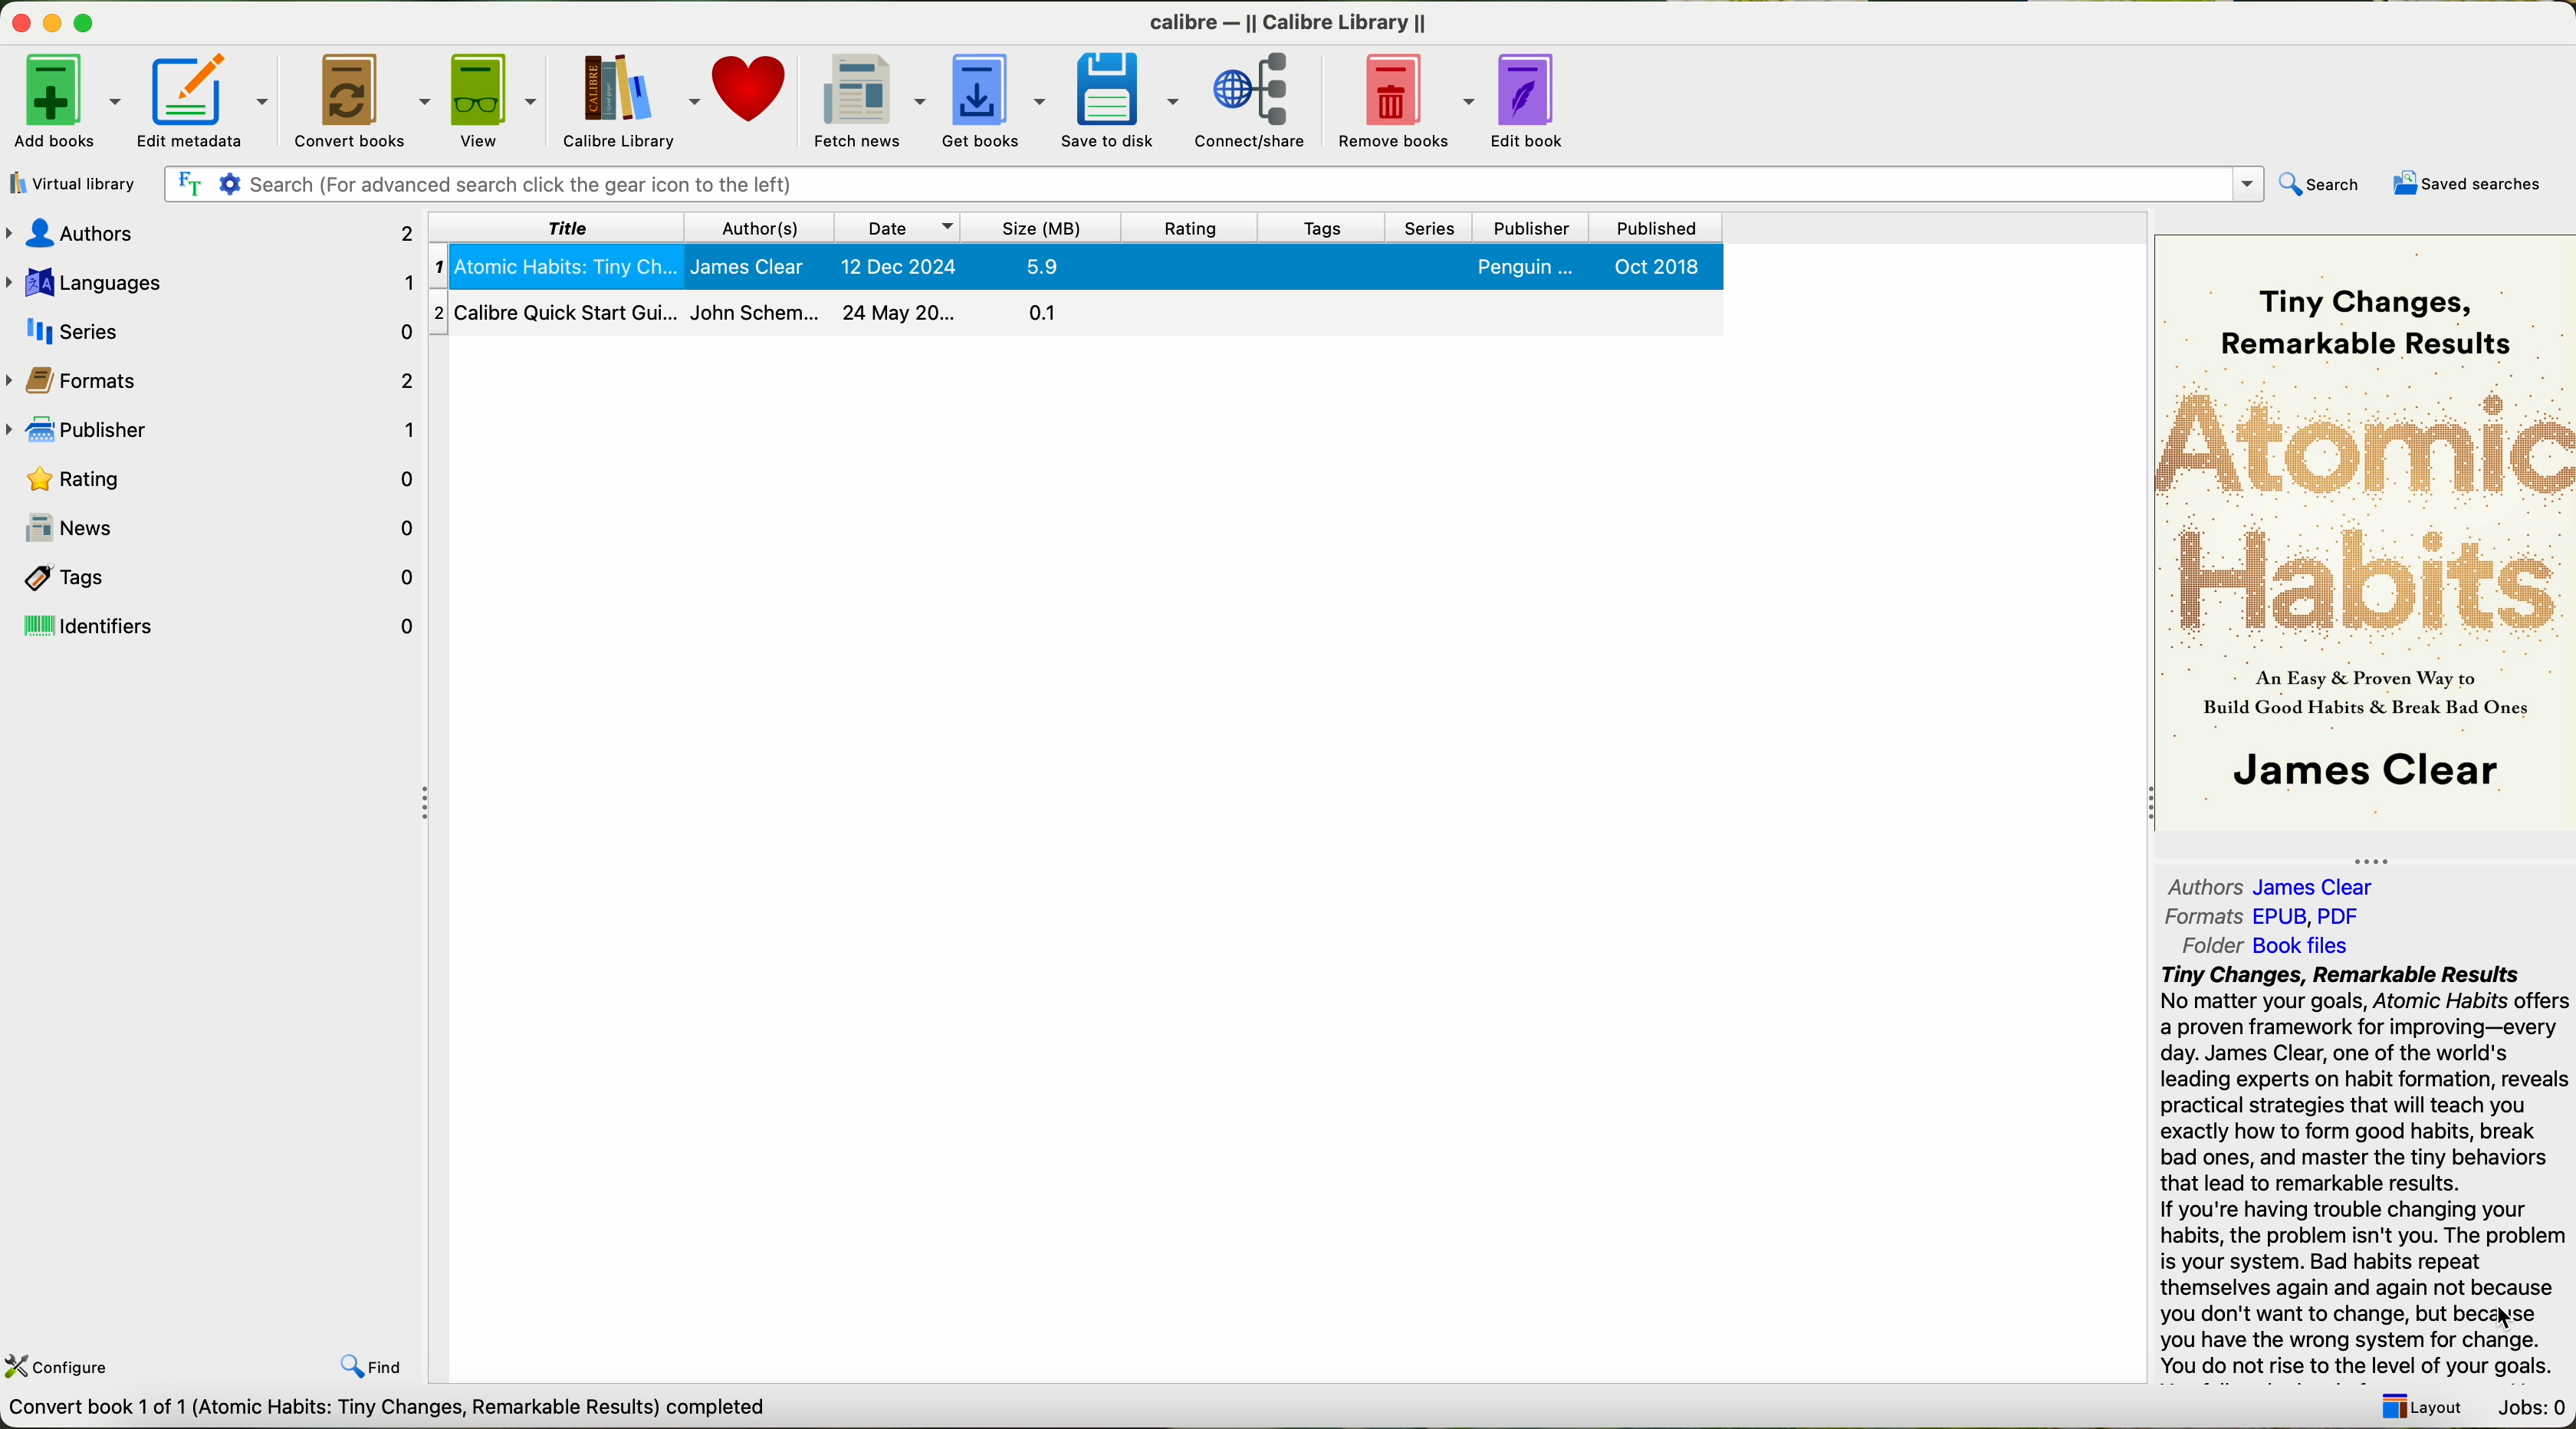  I want to click on configure, so click(60, 1367).